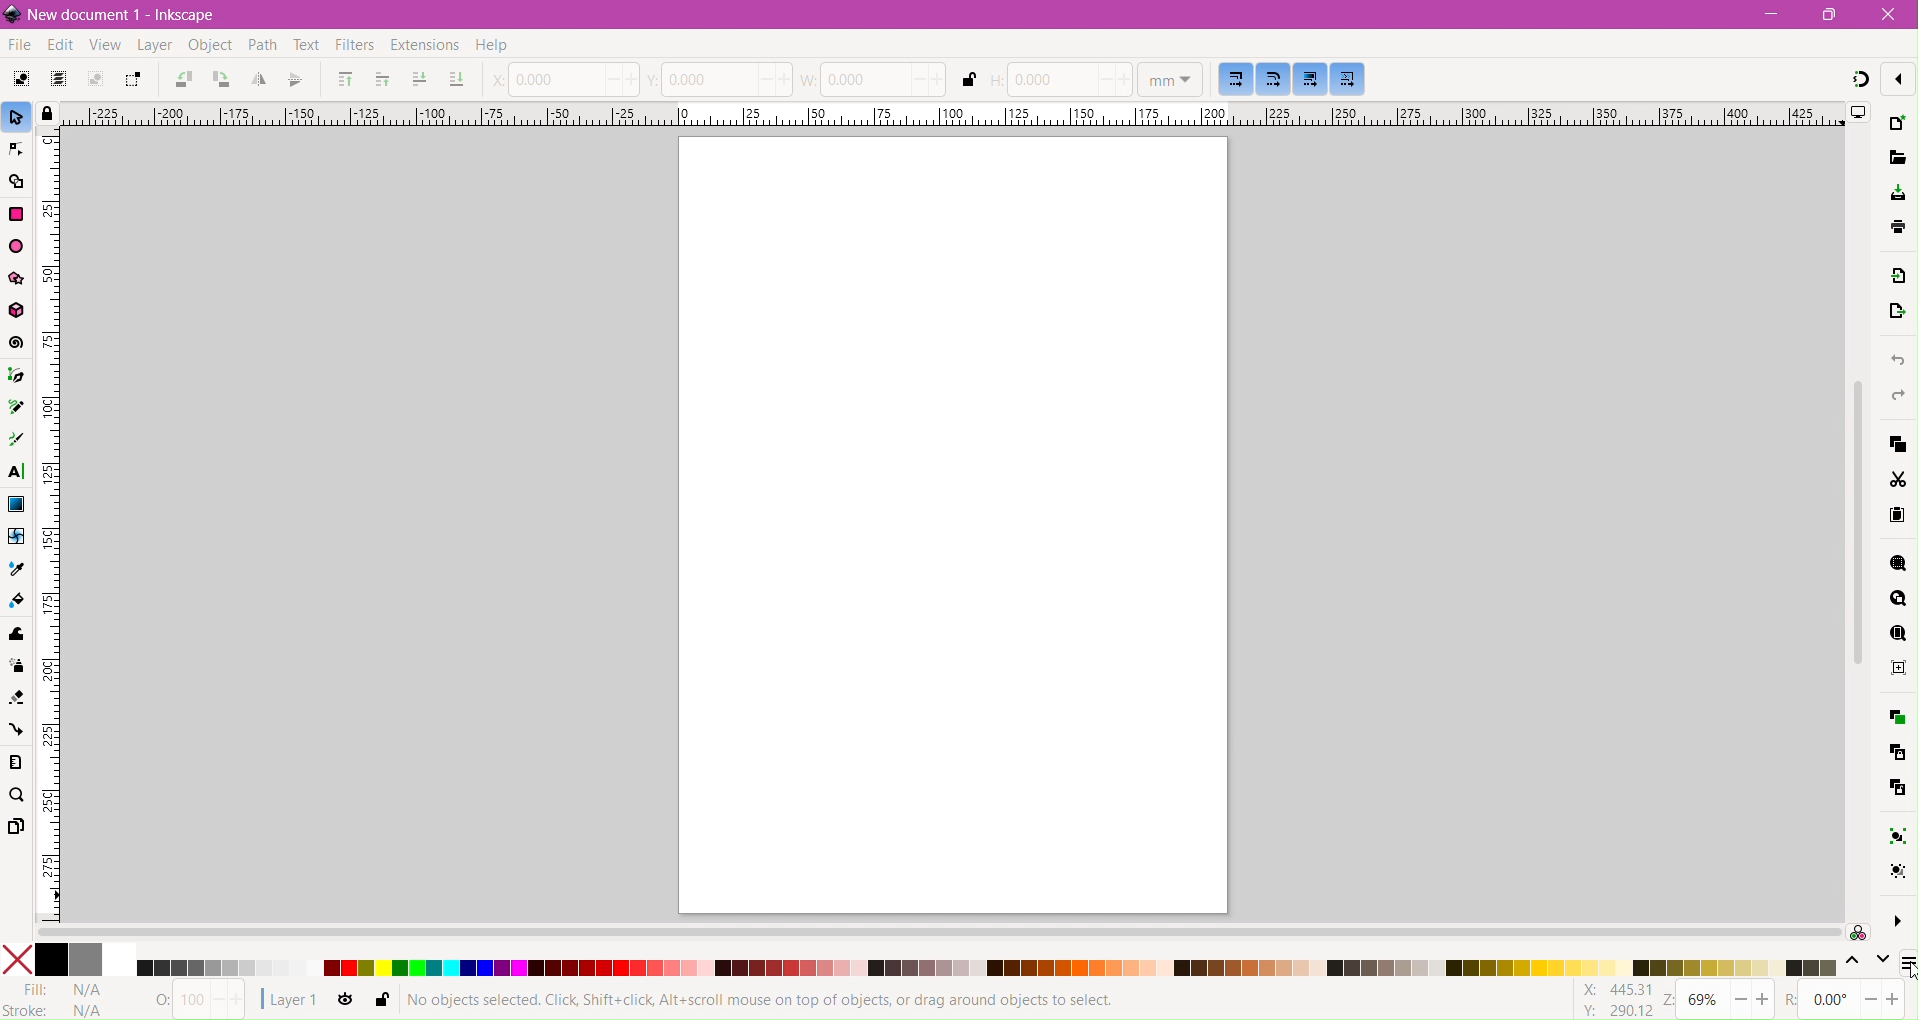  What do you see at coordinates (102, 45) in the screenshot?
I see `View` at bounding box center [102, 45].